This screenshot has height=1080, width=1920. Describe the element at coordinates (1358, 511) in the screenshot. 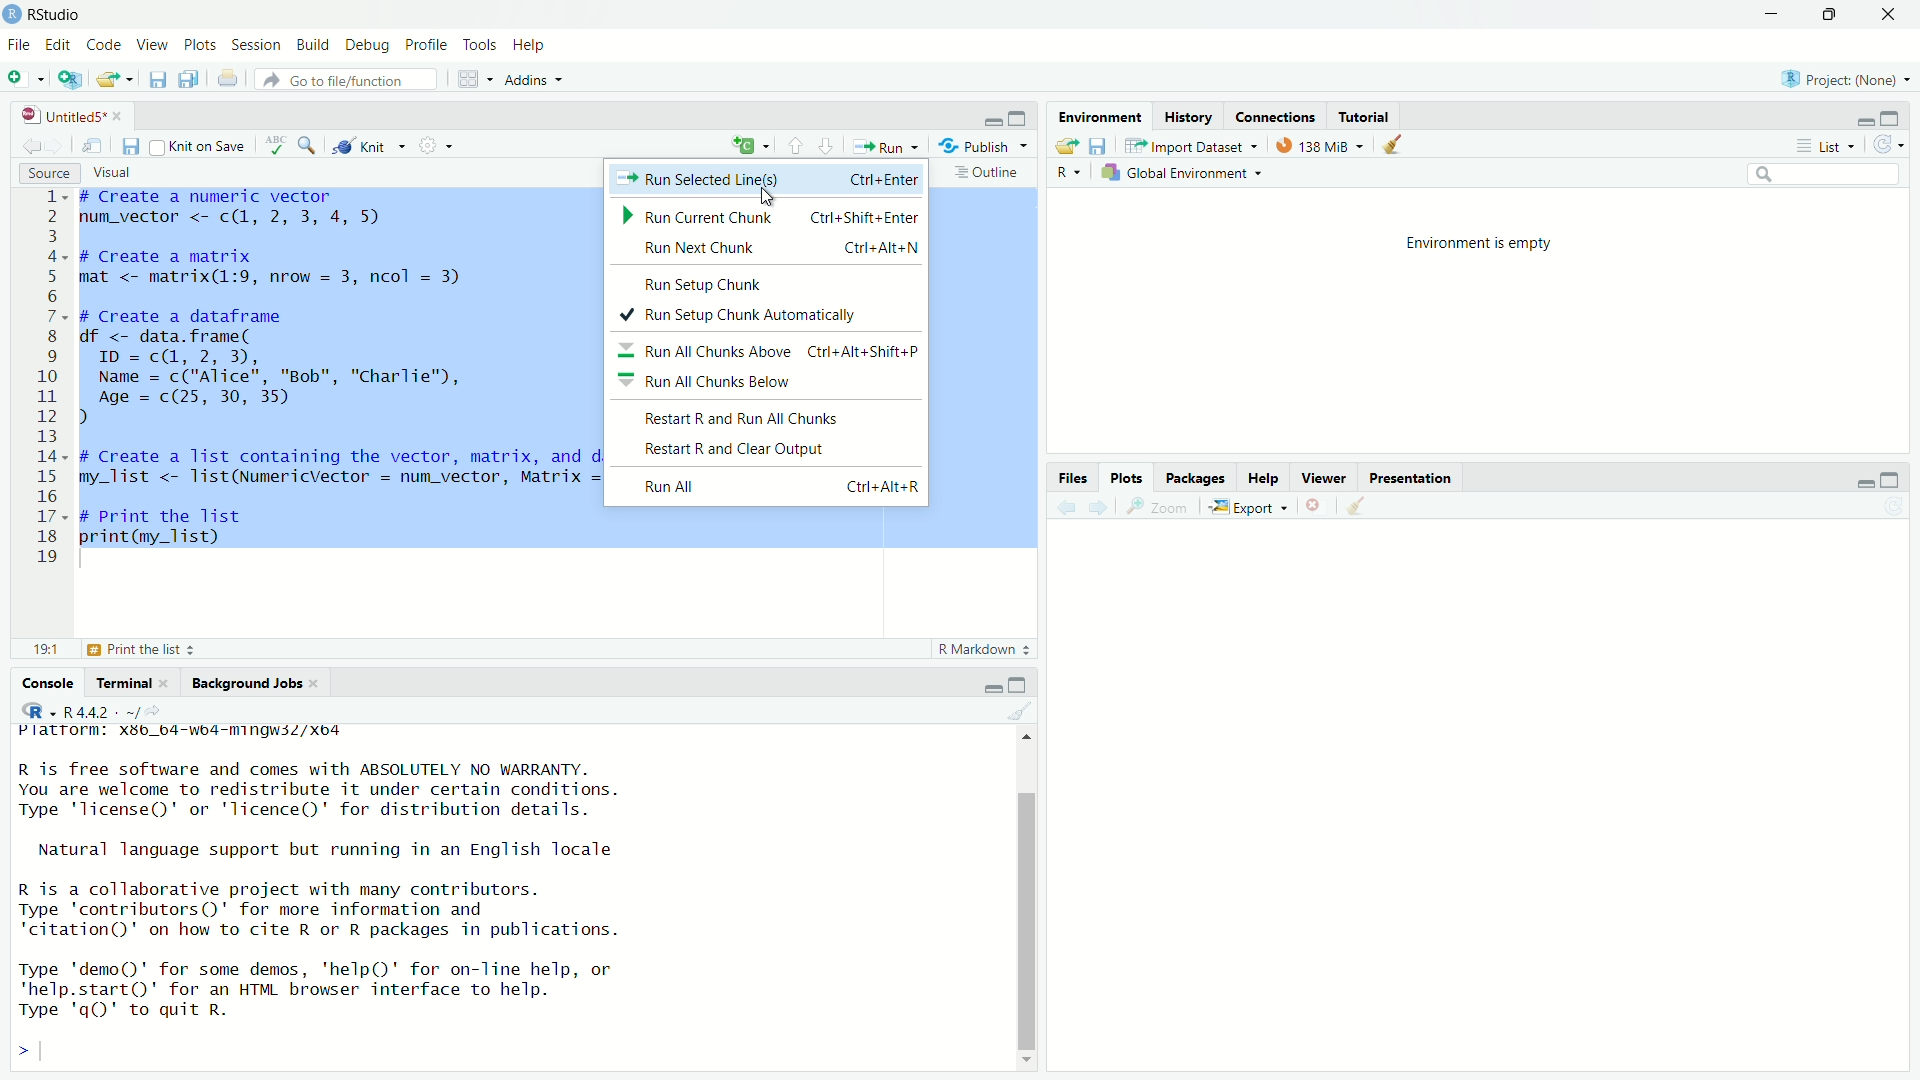

I see `clear` at that location.